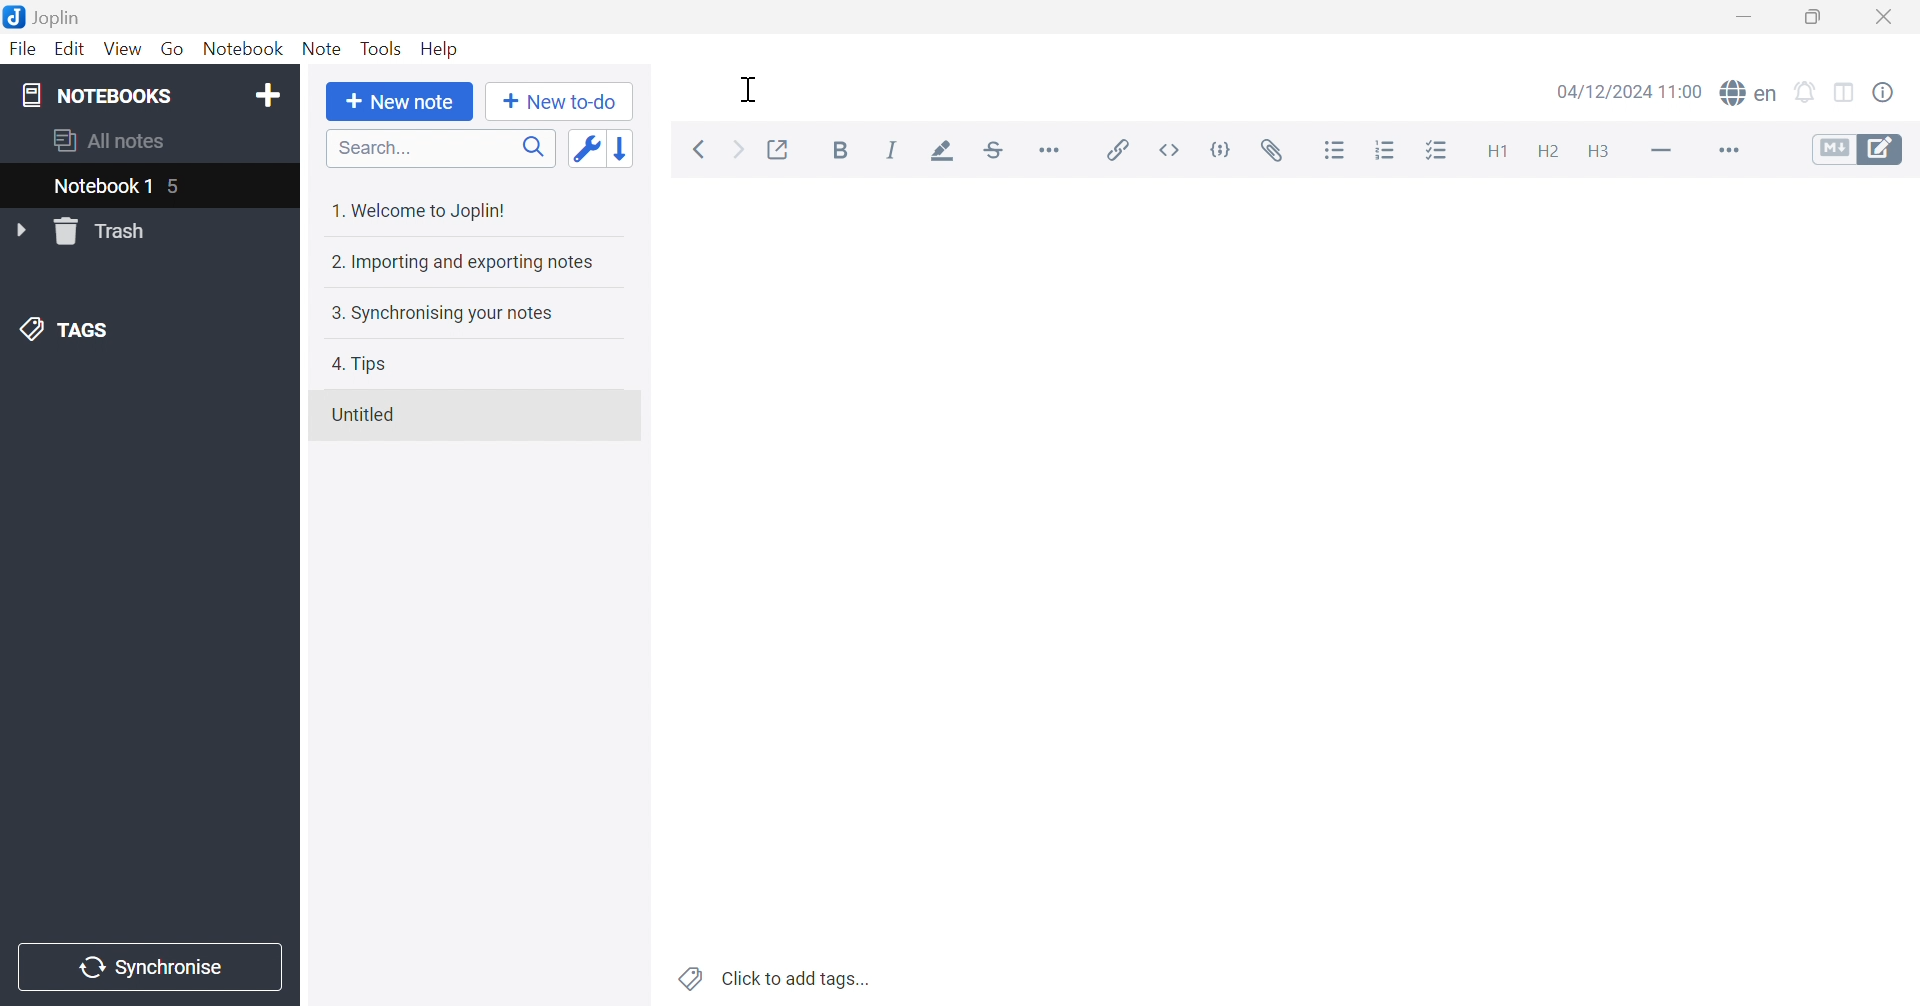  Describe the element at coordinates (1731, 152) in the screenshot. I see `More` at that location.